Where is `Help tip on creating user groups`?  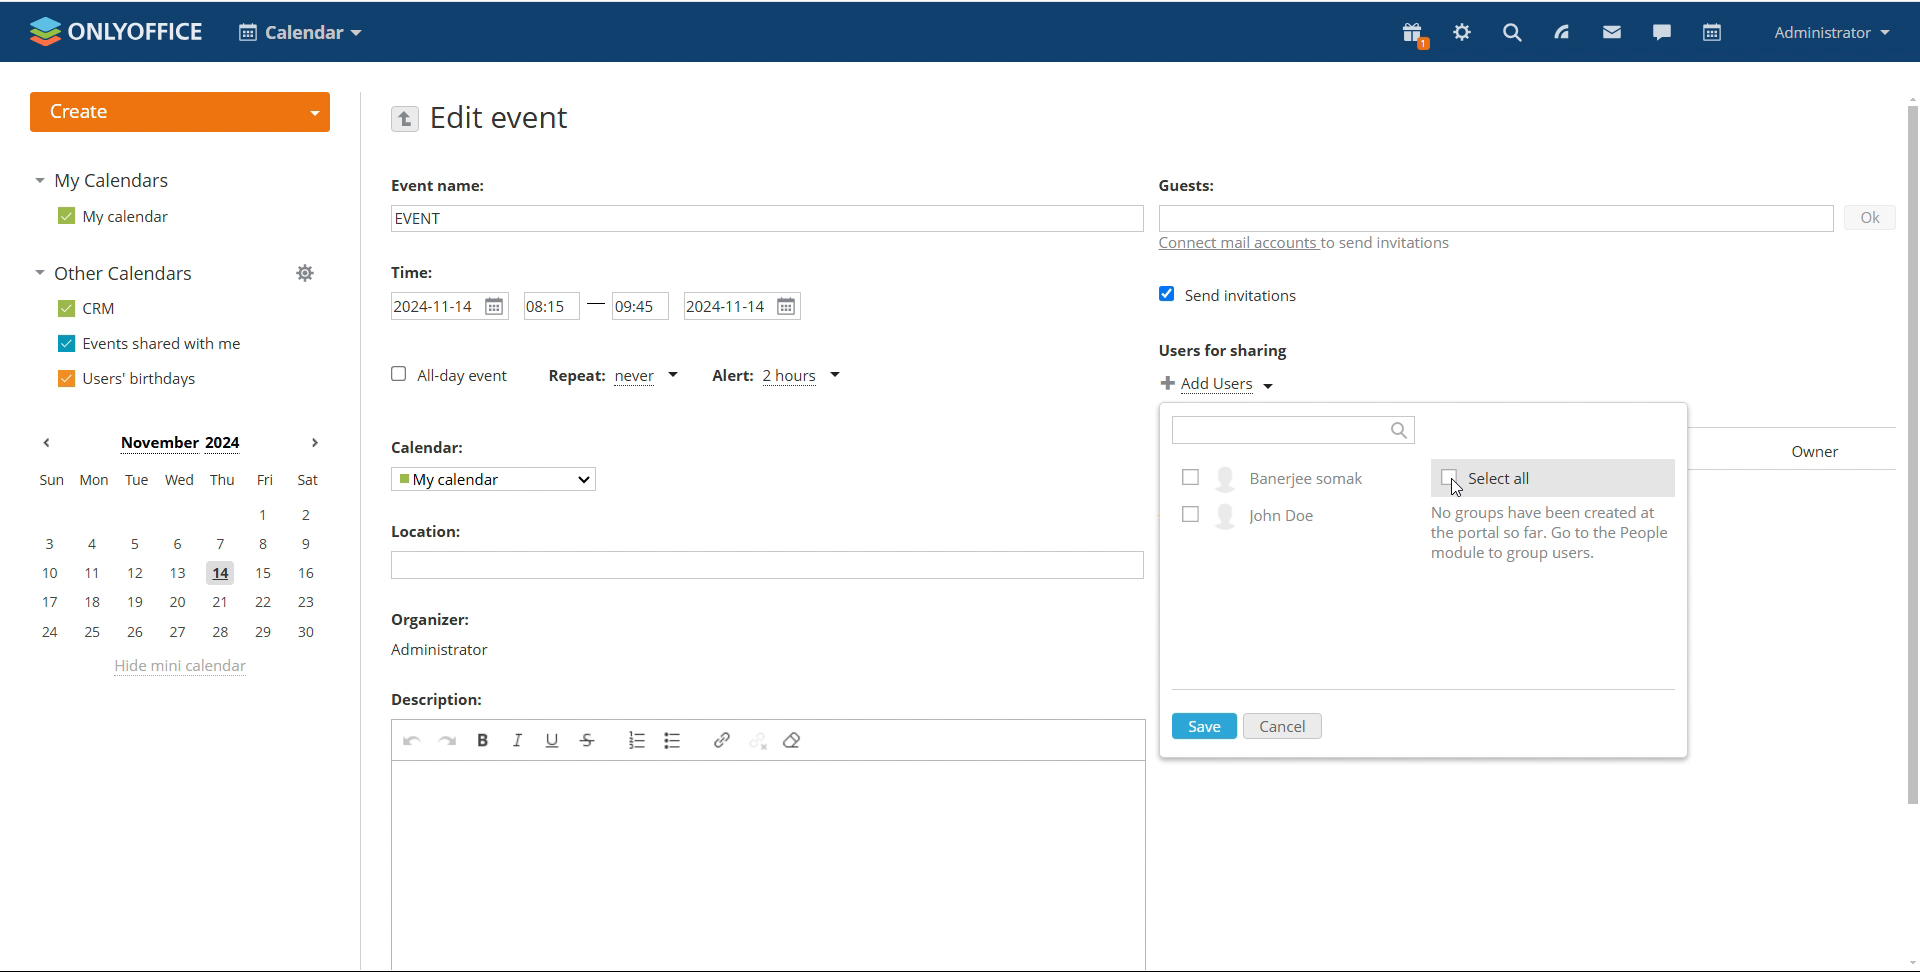
Help tip on creating user groups is located at coordinates (1541, 535).